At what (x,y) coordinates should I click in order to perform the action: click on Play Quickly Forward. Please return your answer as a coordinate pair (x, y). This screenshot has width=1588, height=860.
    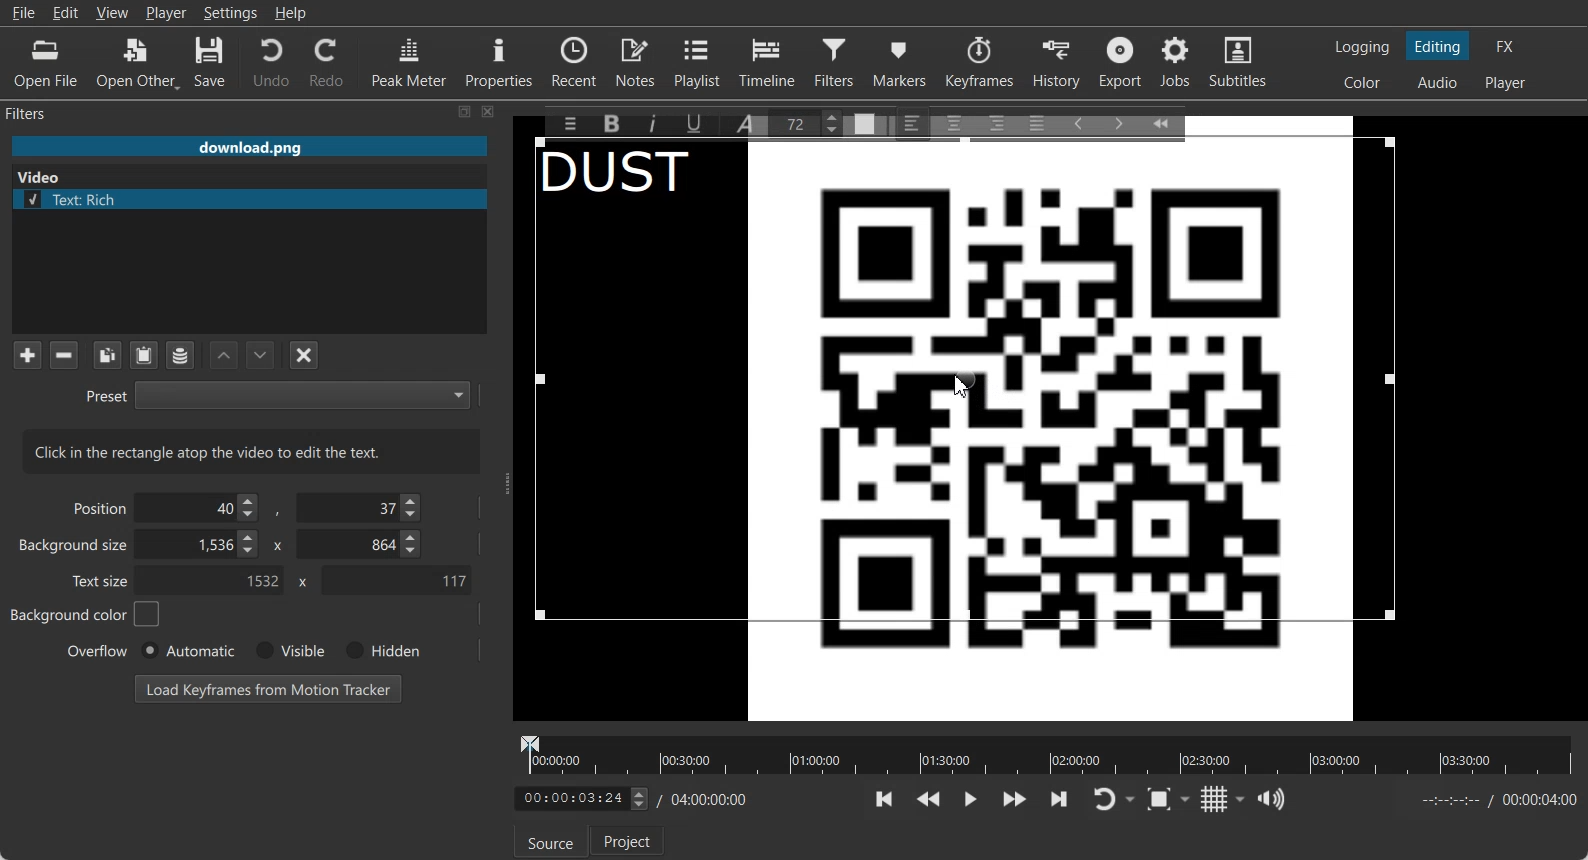
    Looking at the image, I should click on (1015, 799).